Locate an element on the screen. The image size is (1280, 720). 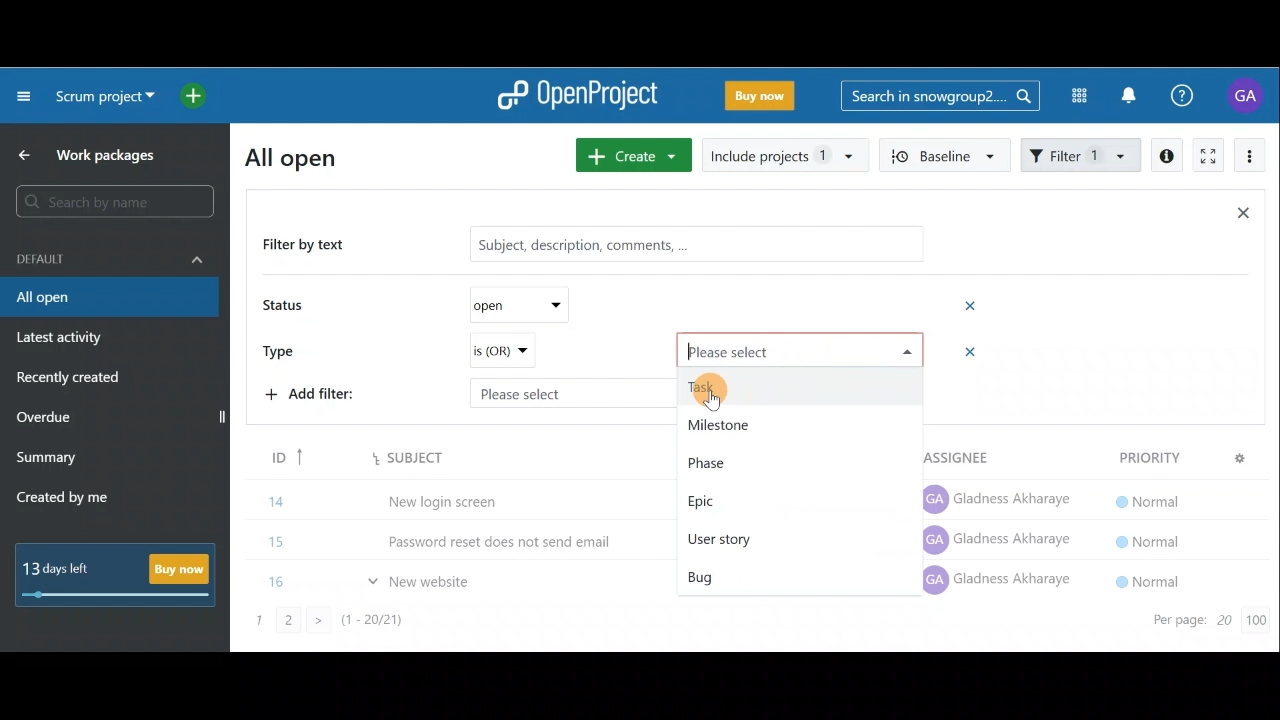
Recently created is located at coordinates (71, 380).